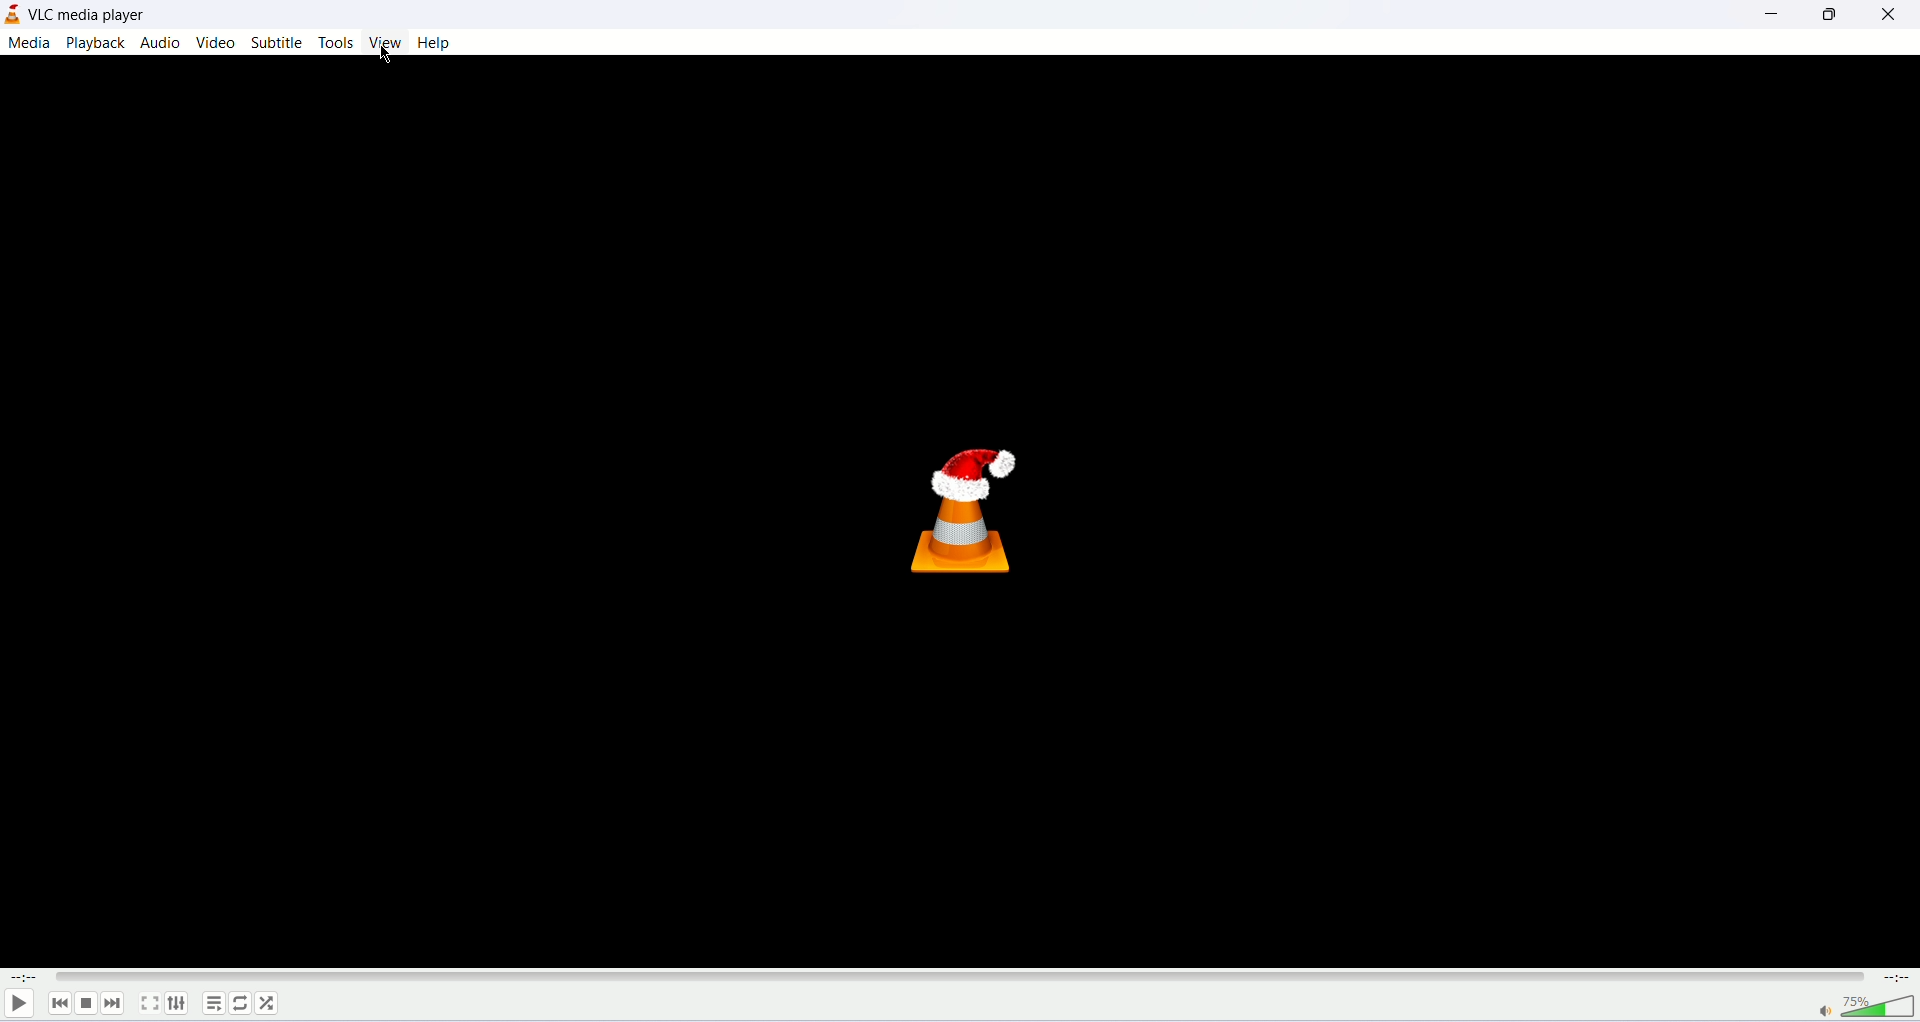 The image size is (1920, 1022). Describe the element at coordinates (1827, 15) in the screenshot. I see `maximize` at that location.